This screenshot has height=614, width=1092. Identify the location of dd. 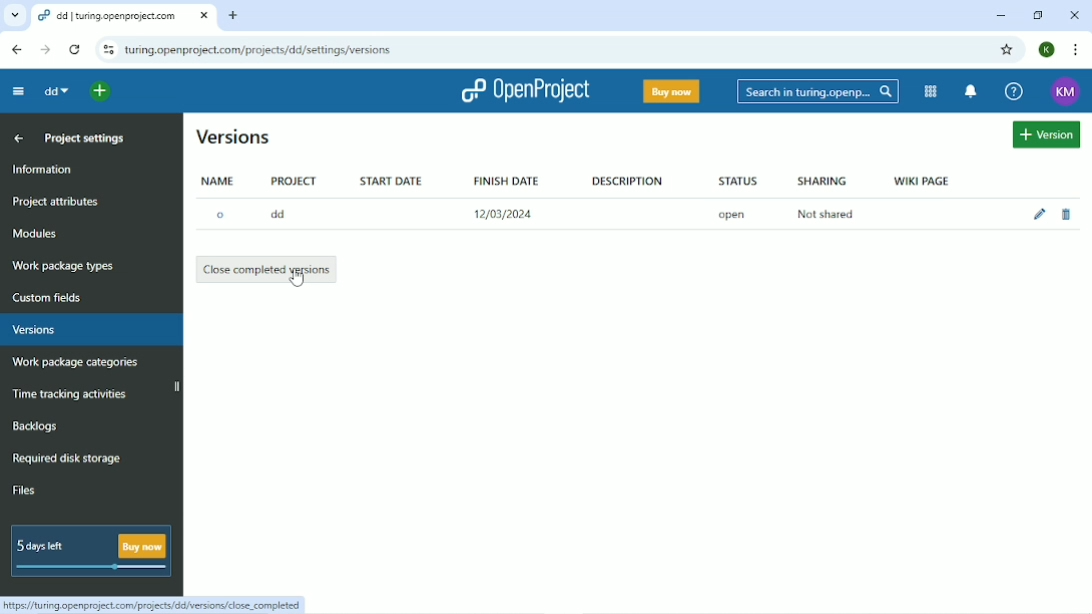
(55, 91).